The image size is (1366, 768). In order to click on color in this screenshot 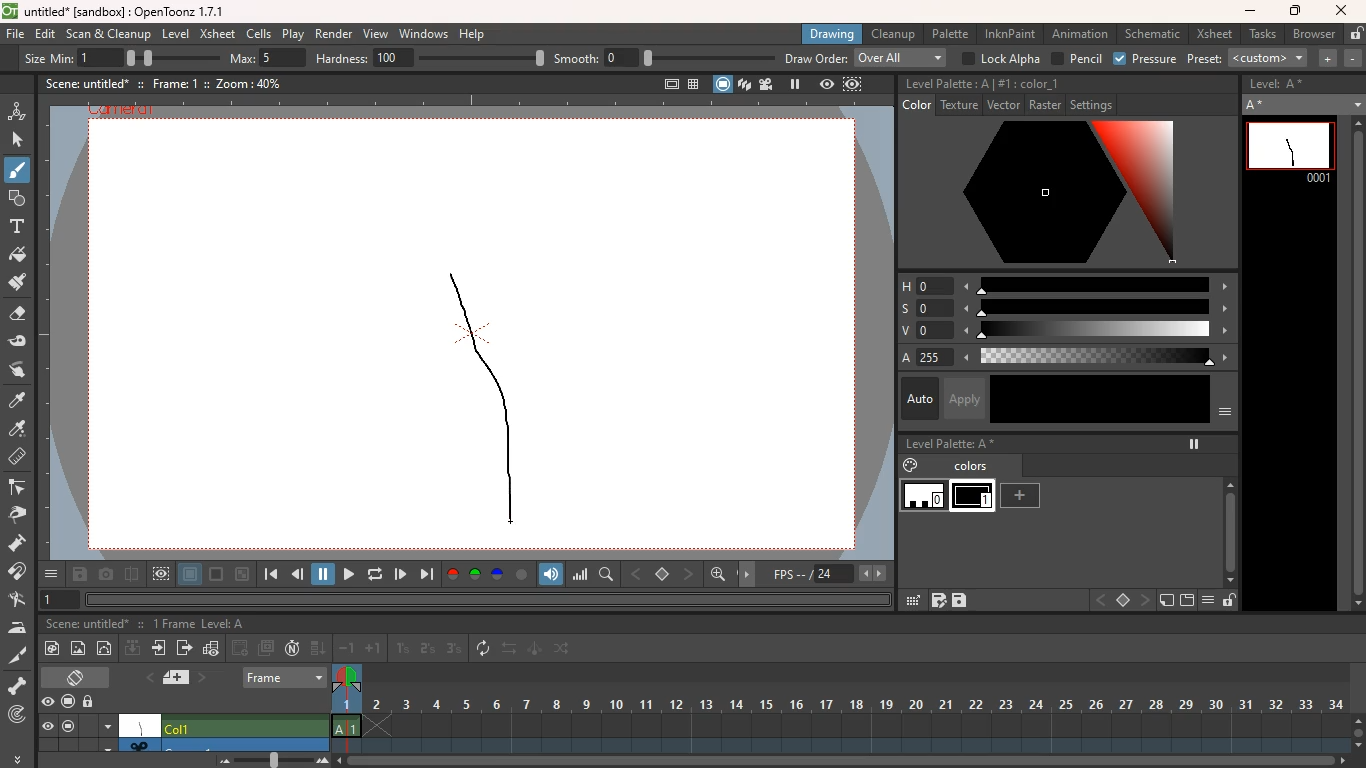, I will do `click(914, 106)`.